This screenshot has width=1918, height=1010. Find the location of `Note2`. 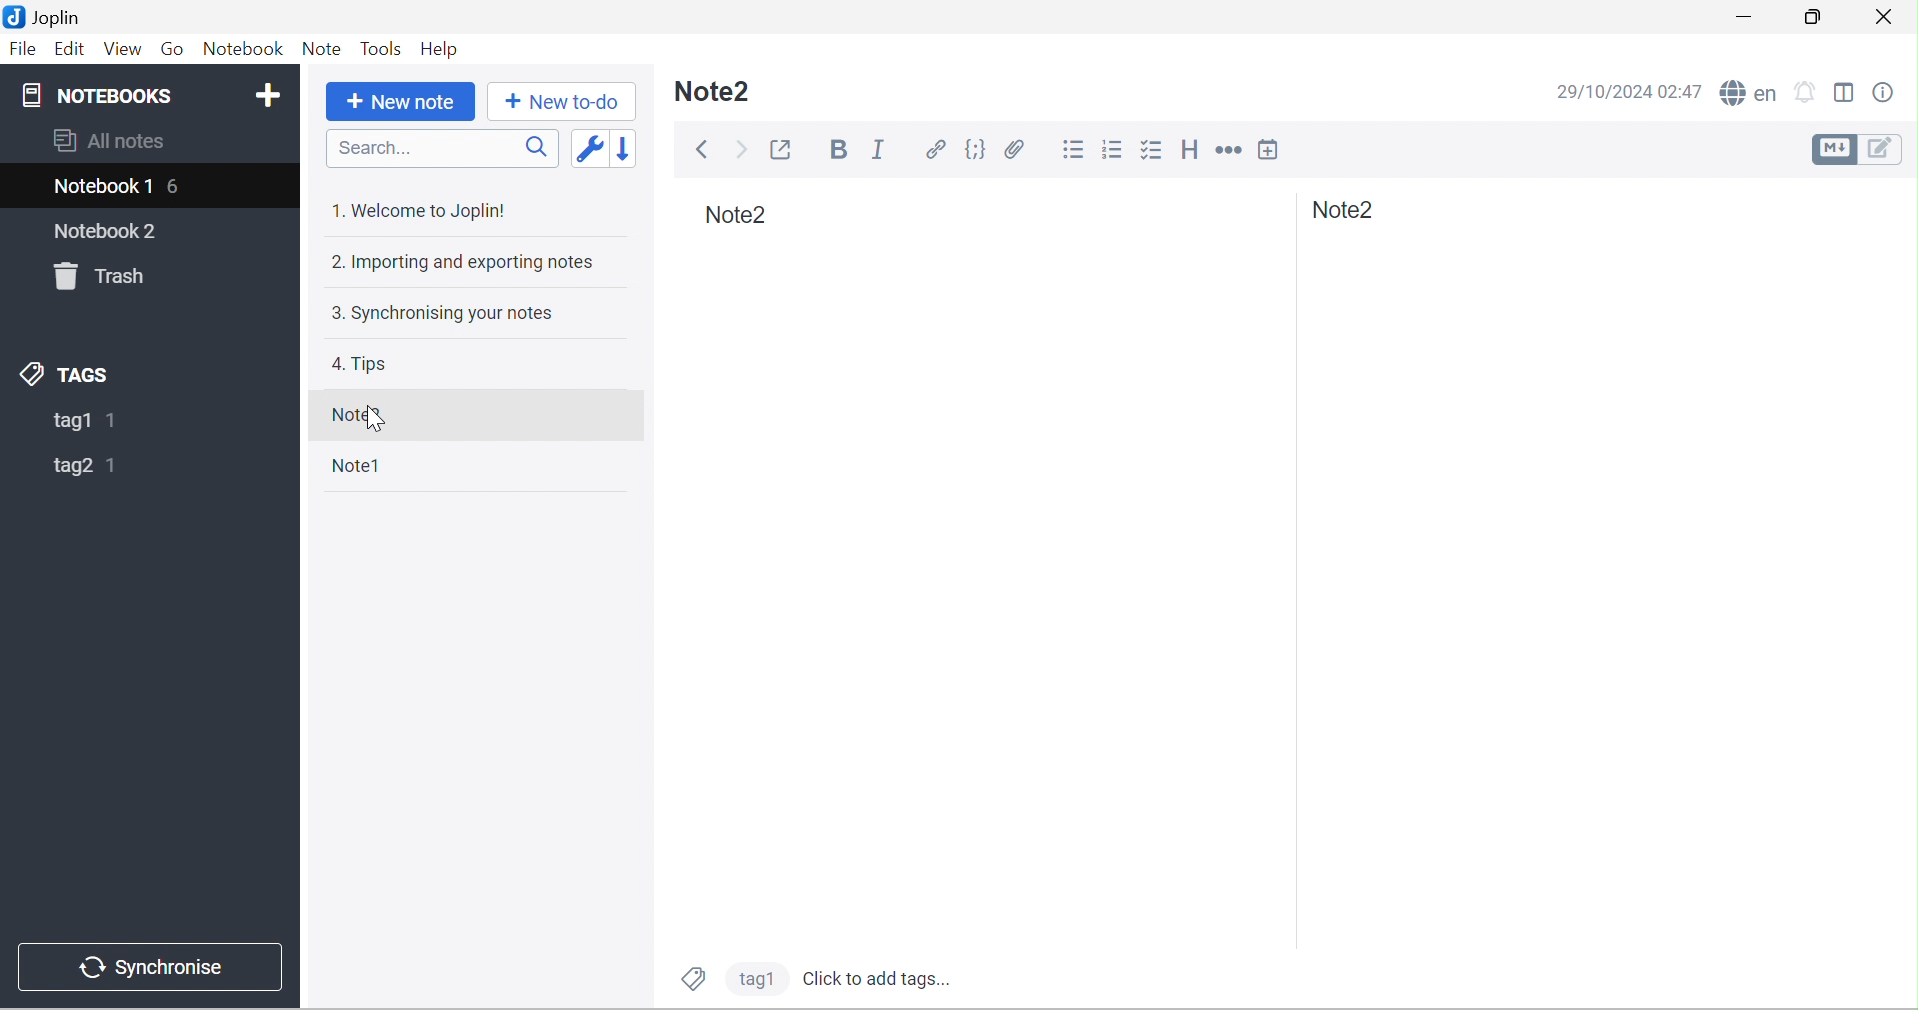

Note2 is located at coordinates (361, 417).